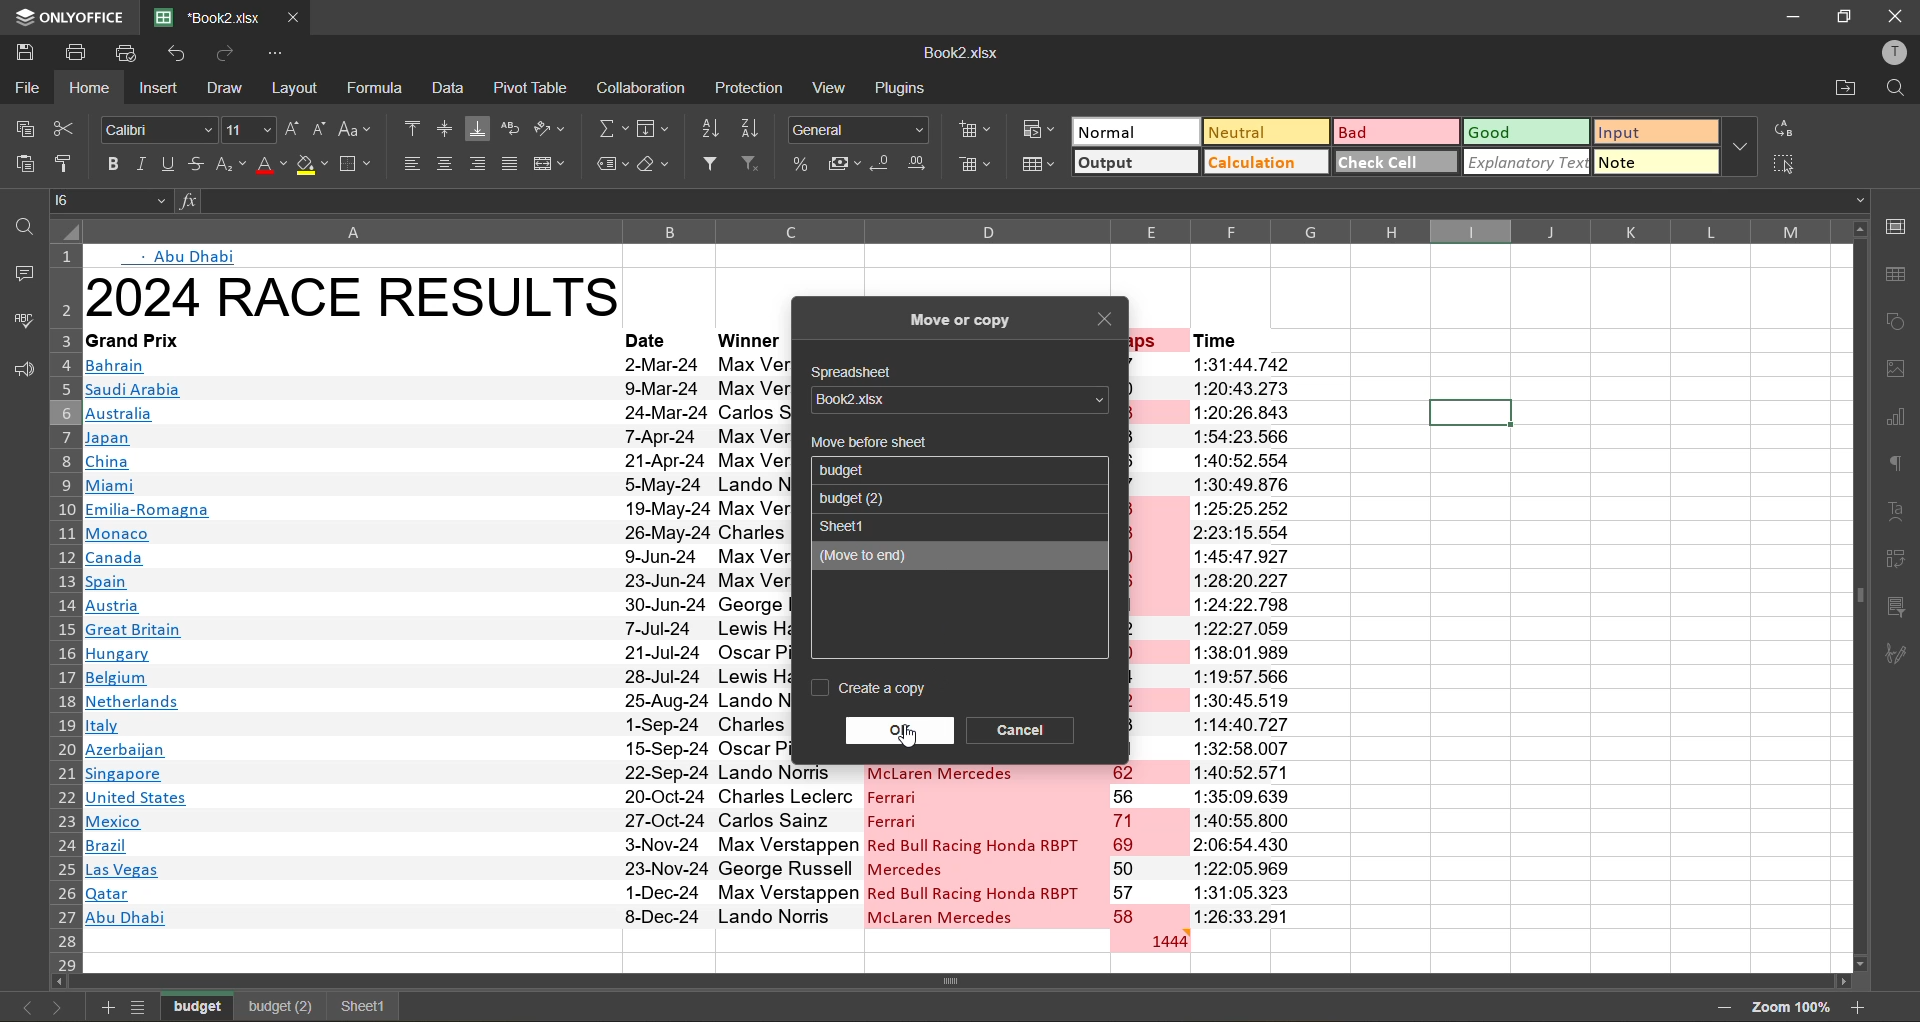 This screenshot has width=1920, height=1022. Describe the element at coordinates (66, 128) in the screenshot. I see `cut` at that location.